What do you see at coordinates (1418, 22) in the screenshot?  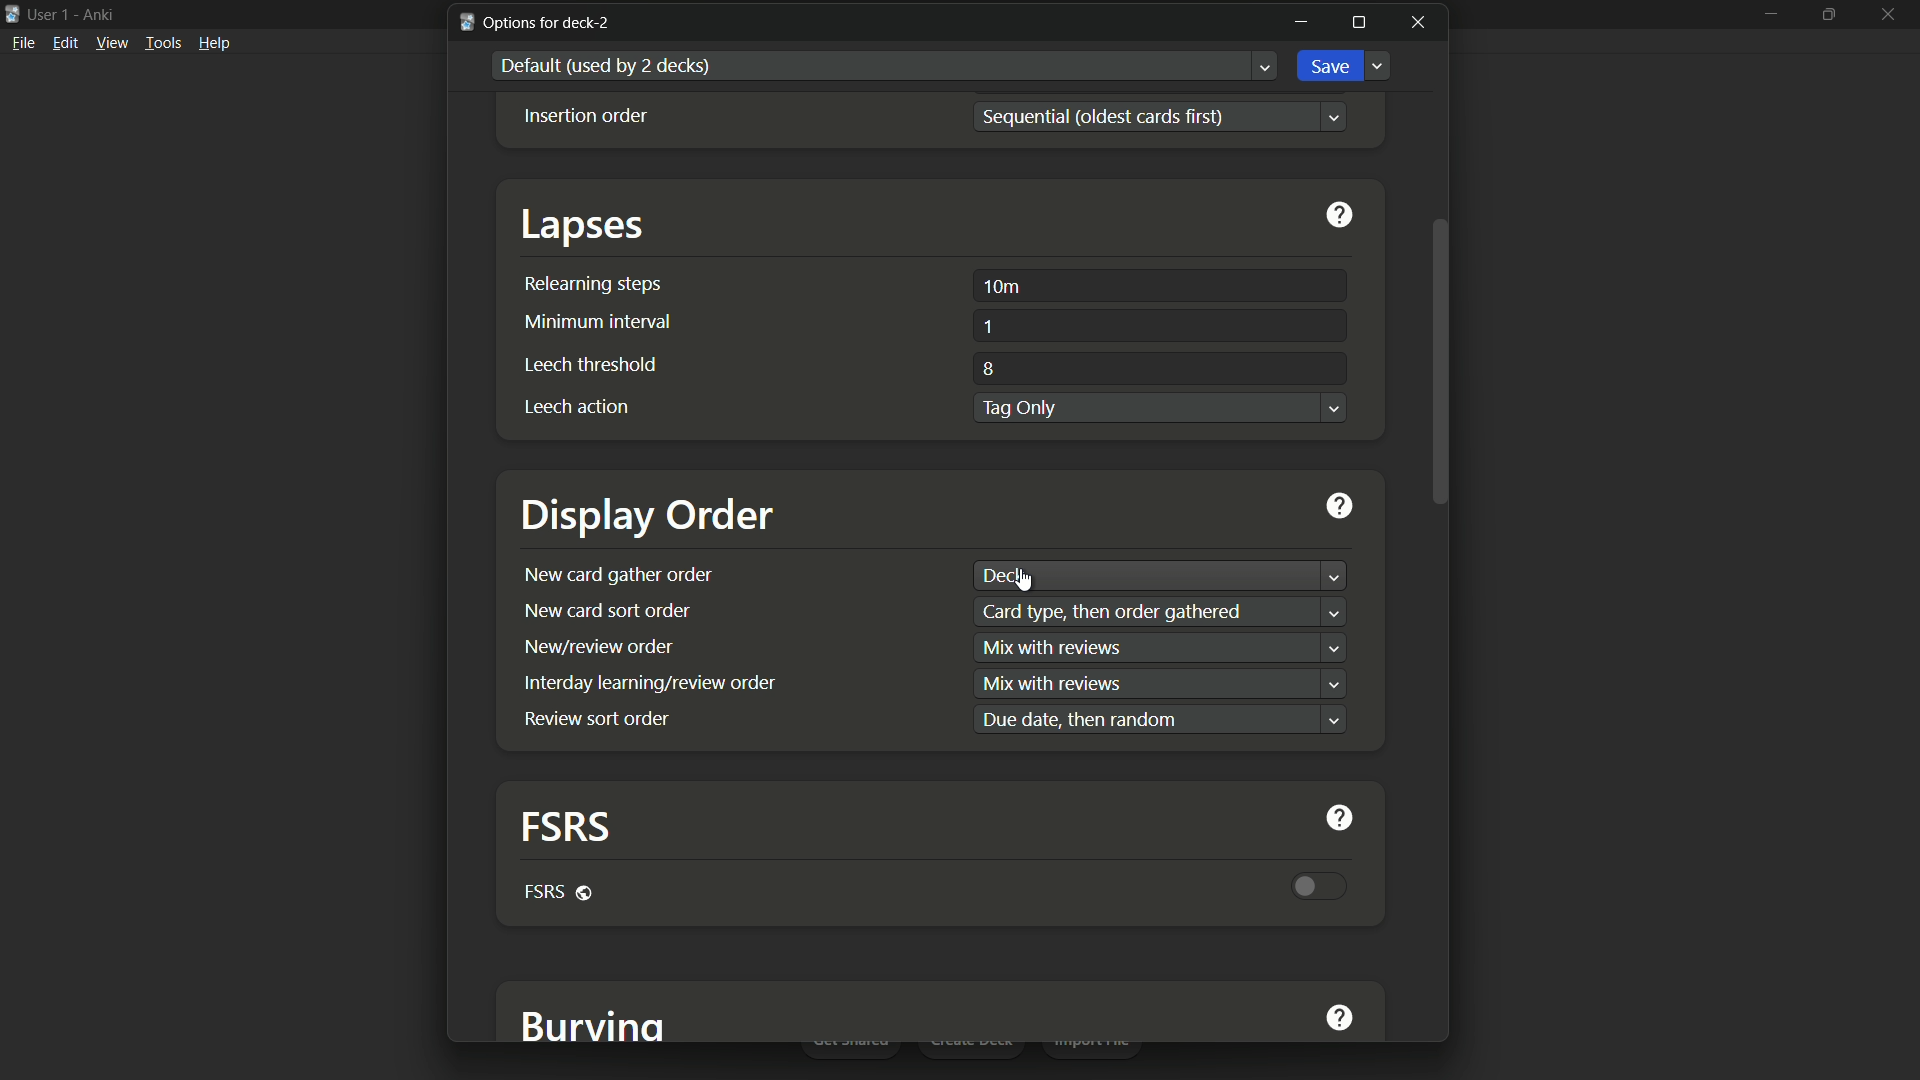 I see `close window` at bounding box center [1418, 22].